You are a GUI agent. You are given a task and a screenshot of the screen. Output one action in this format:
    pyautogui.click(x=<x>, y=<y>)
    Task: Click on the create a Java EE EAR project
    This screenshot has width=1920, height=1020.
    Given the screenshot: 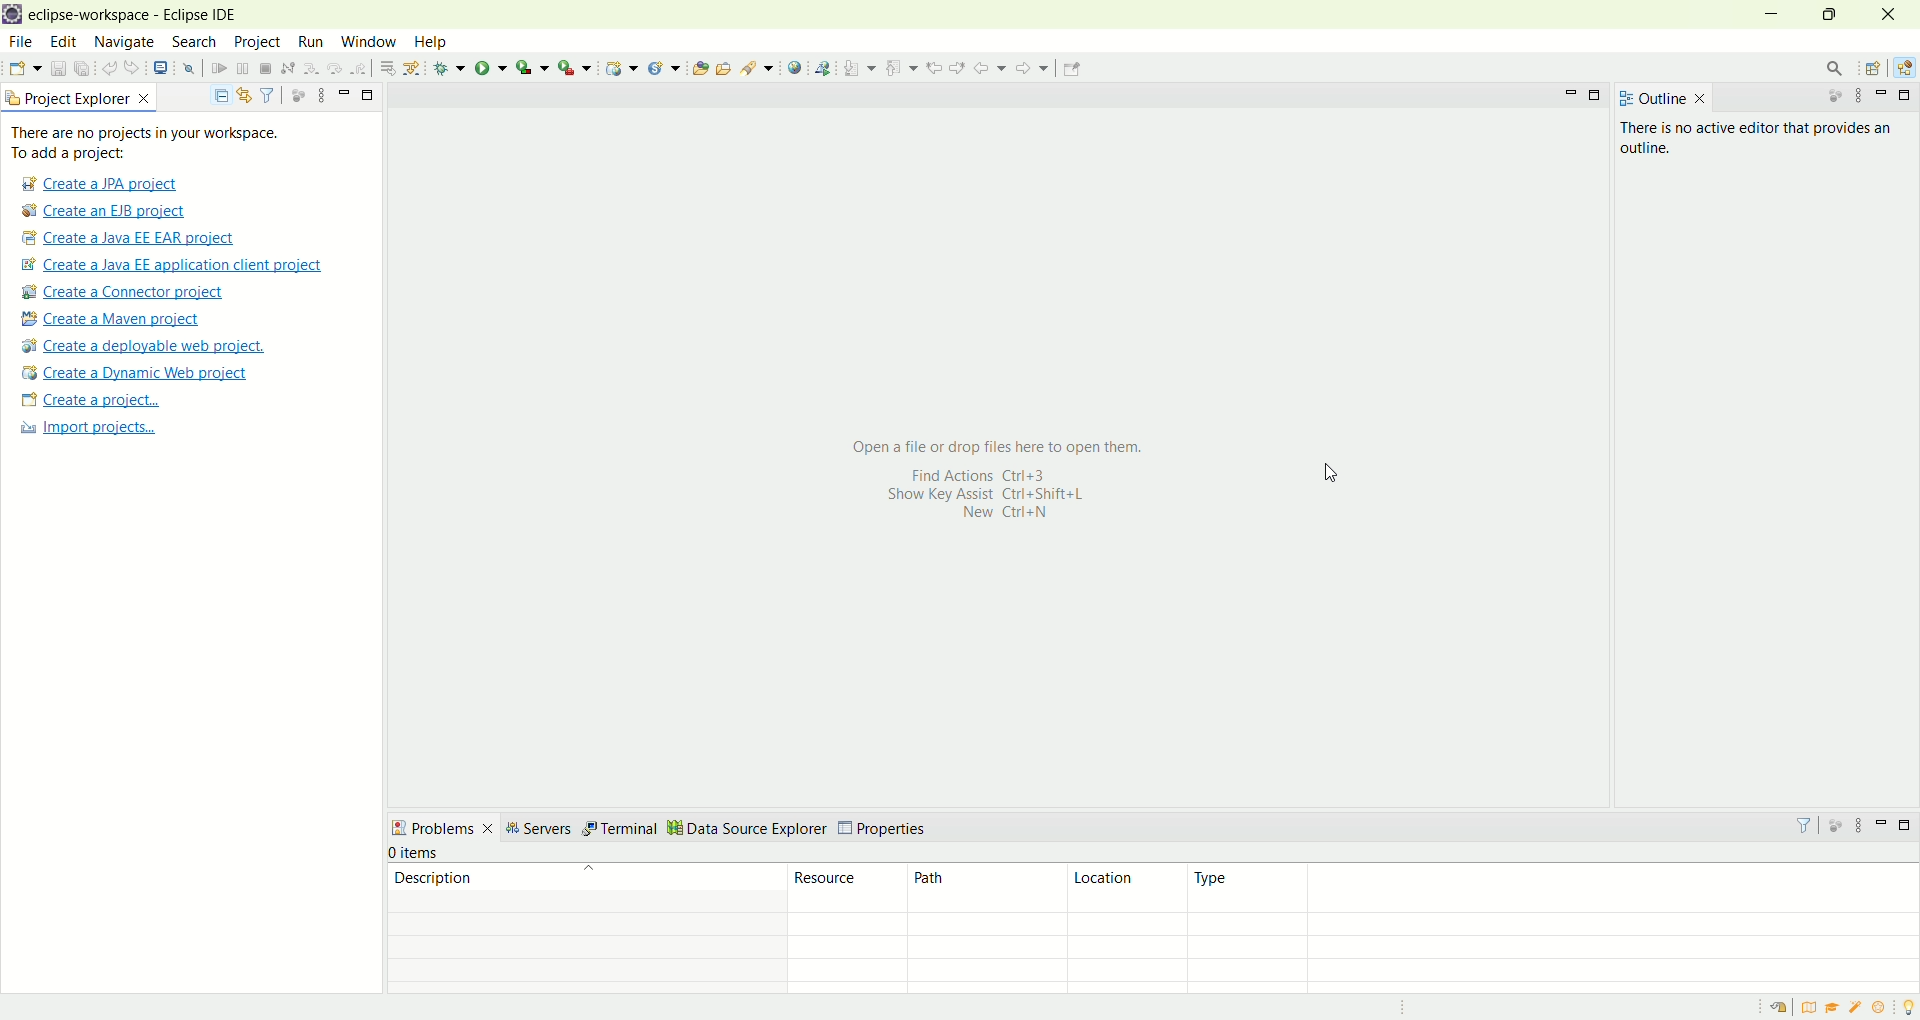 What is the action you would take?
    pyautogui.click(x=133, y=240)
    